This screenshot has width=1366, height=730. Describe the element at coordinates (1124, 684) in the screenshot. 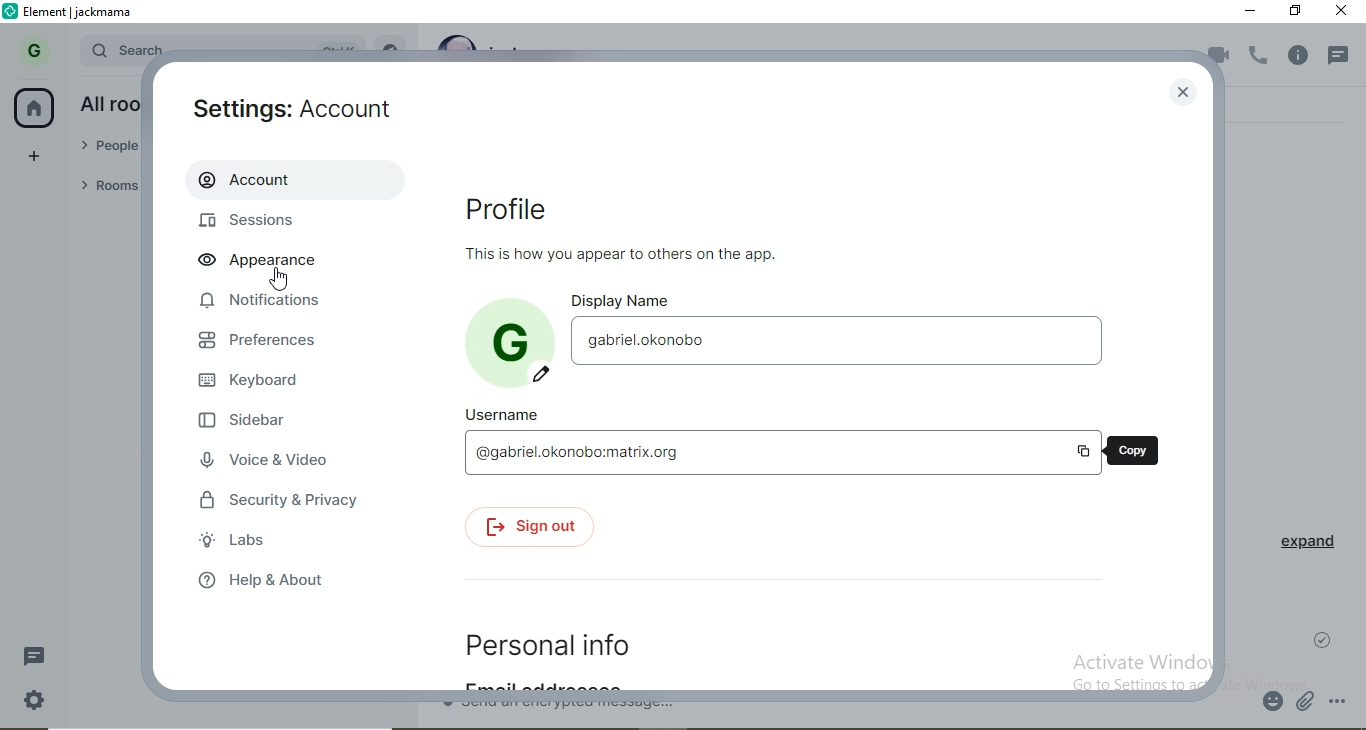

I see `go to settings` at that location.